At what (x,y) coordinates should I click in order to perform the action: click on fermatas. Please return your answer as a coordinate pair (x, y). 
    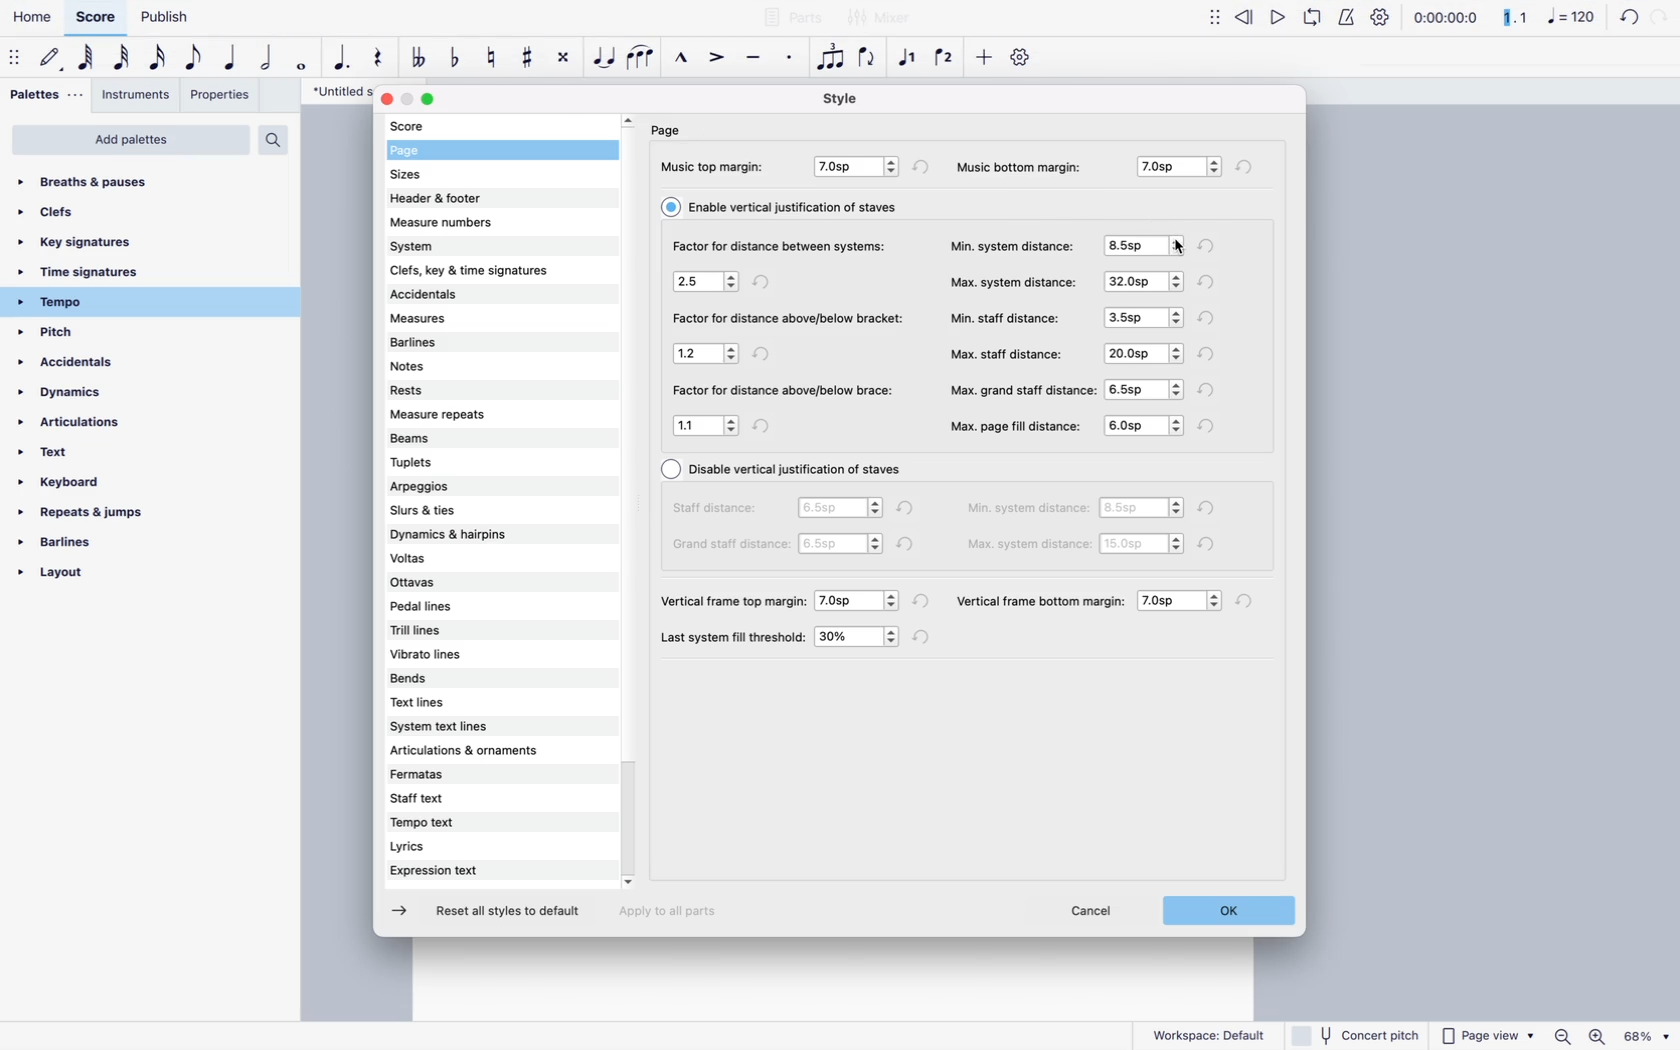
    Looking at the image, I should click on (473, 776).